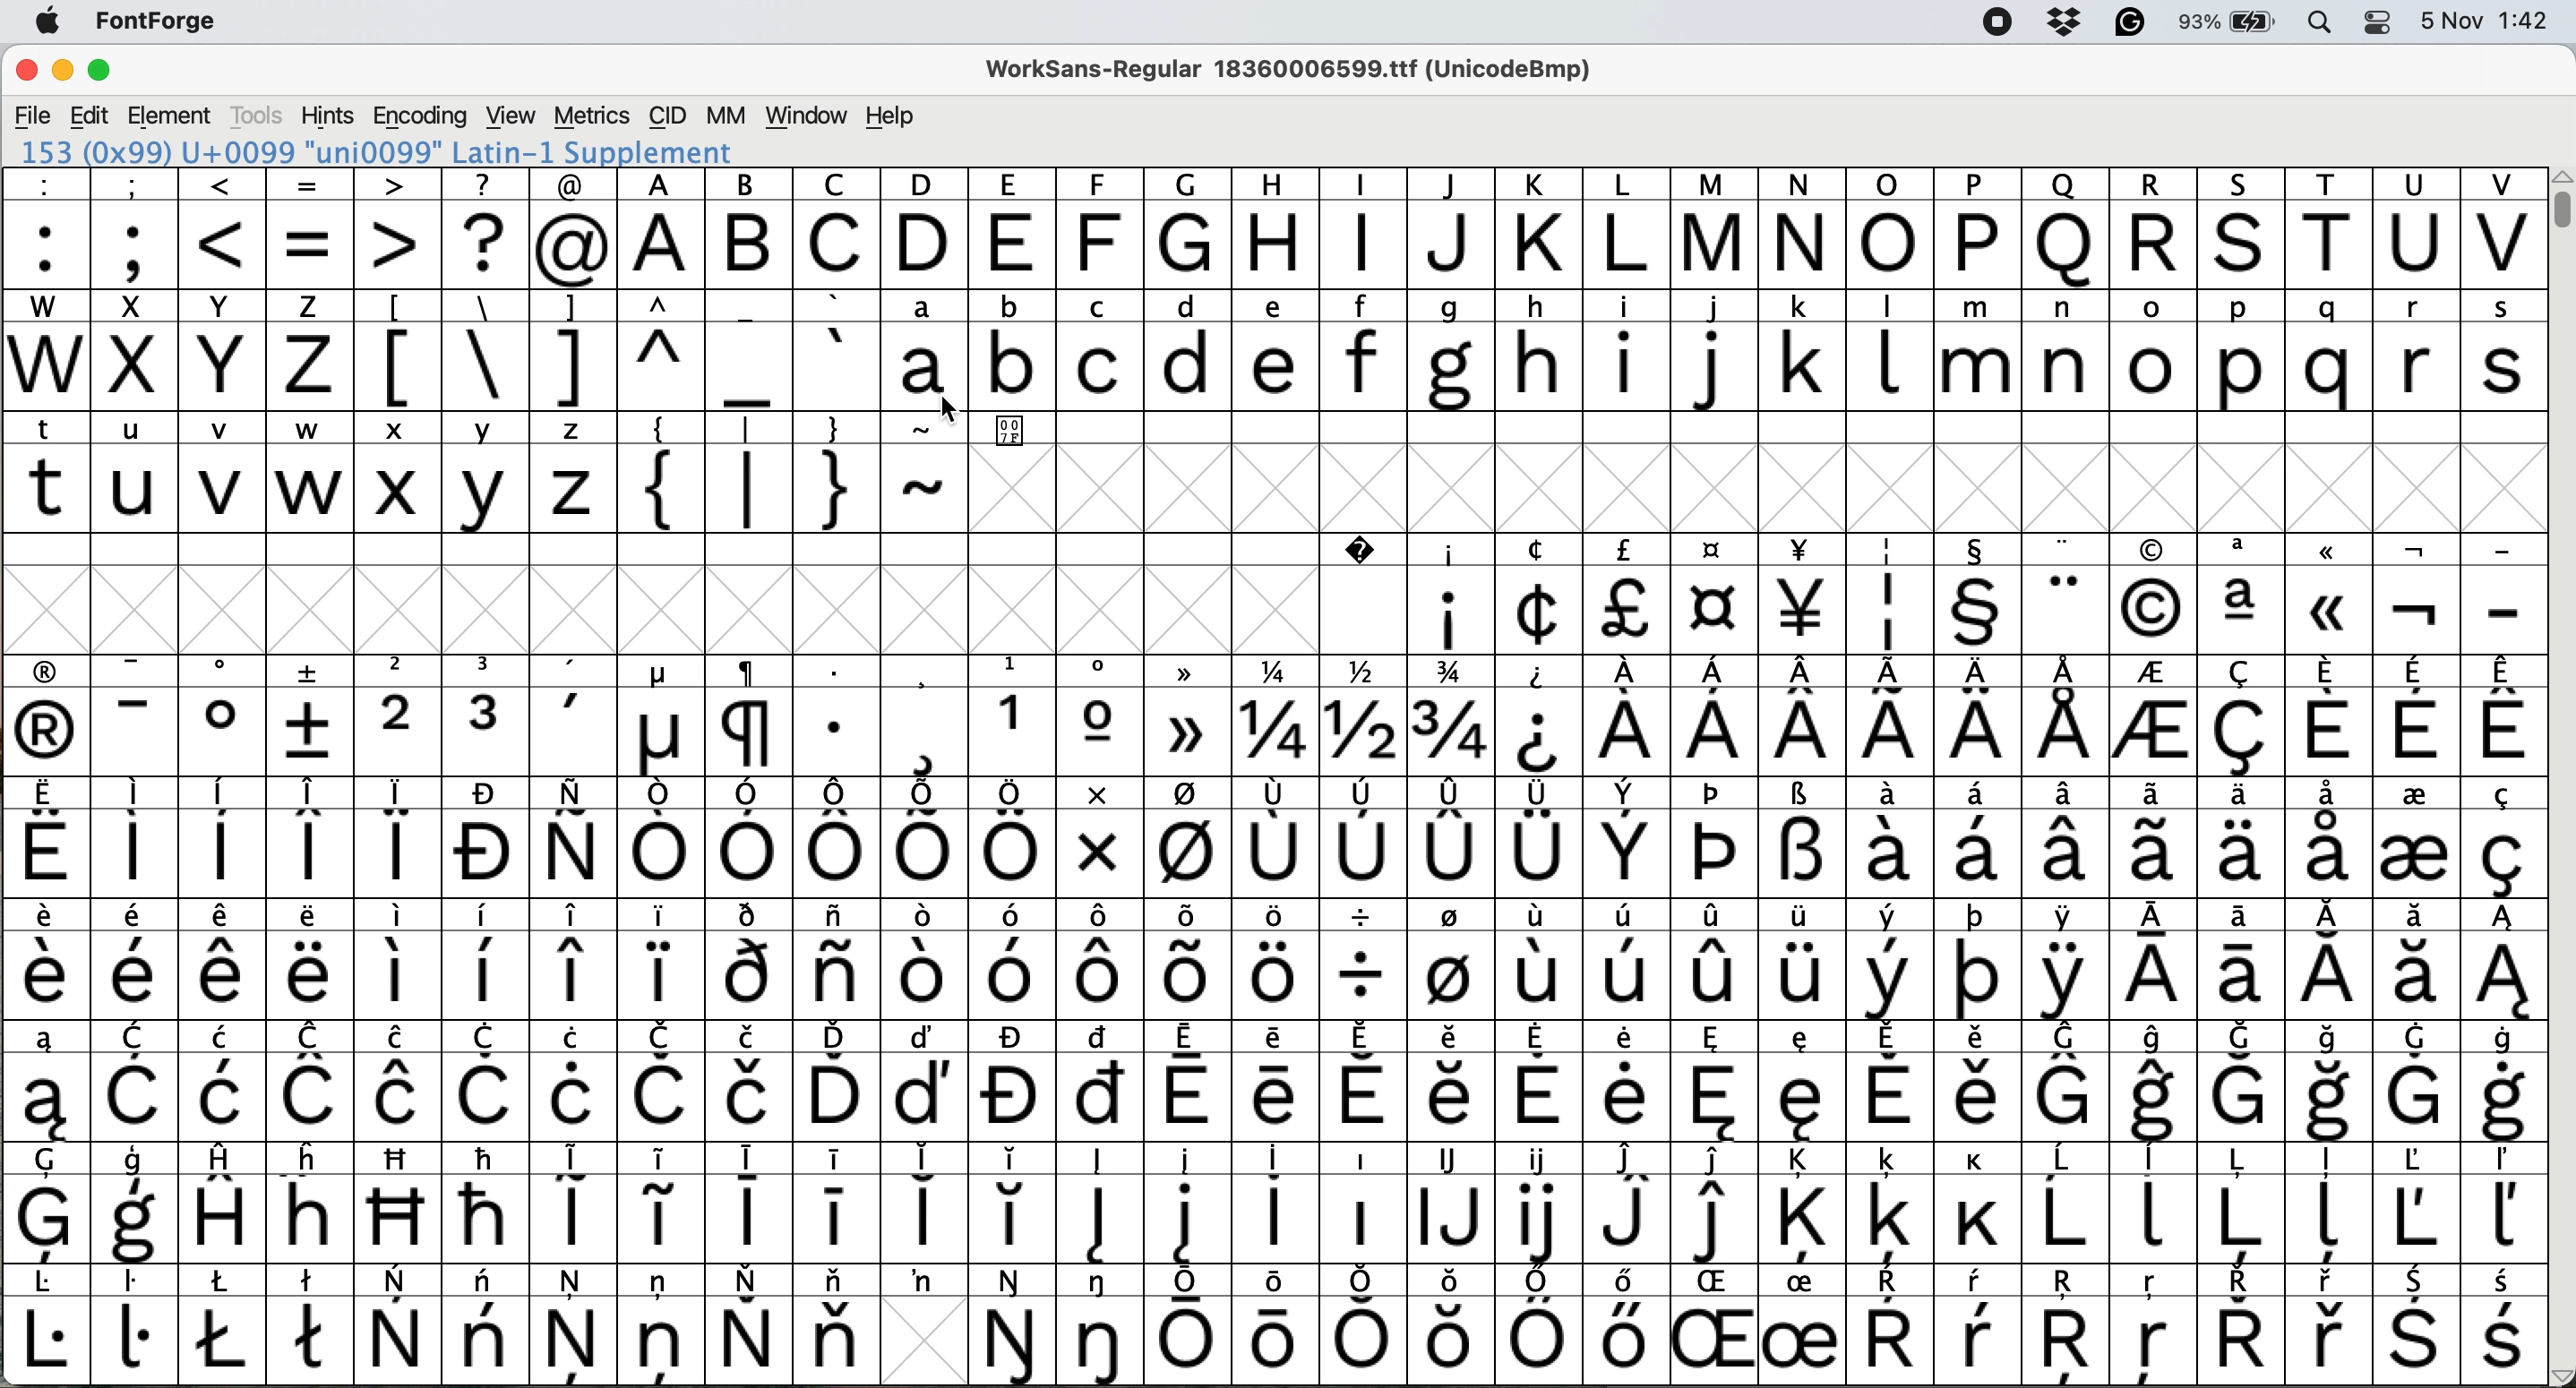 The height and width of the screenshot is (1388, 2576). What do you see at coordinates (397, 472) in the screenshot?
I see `x` at bounding box center [397, 472].